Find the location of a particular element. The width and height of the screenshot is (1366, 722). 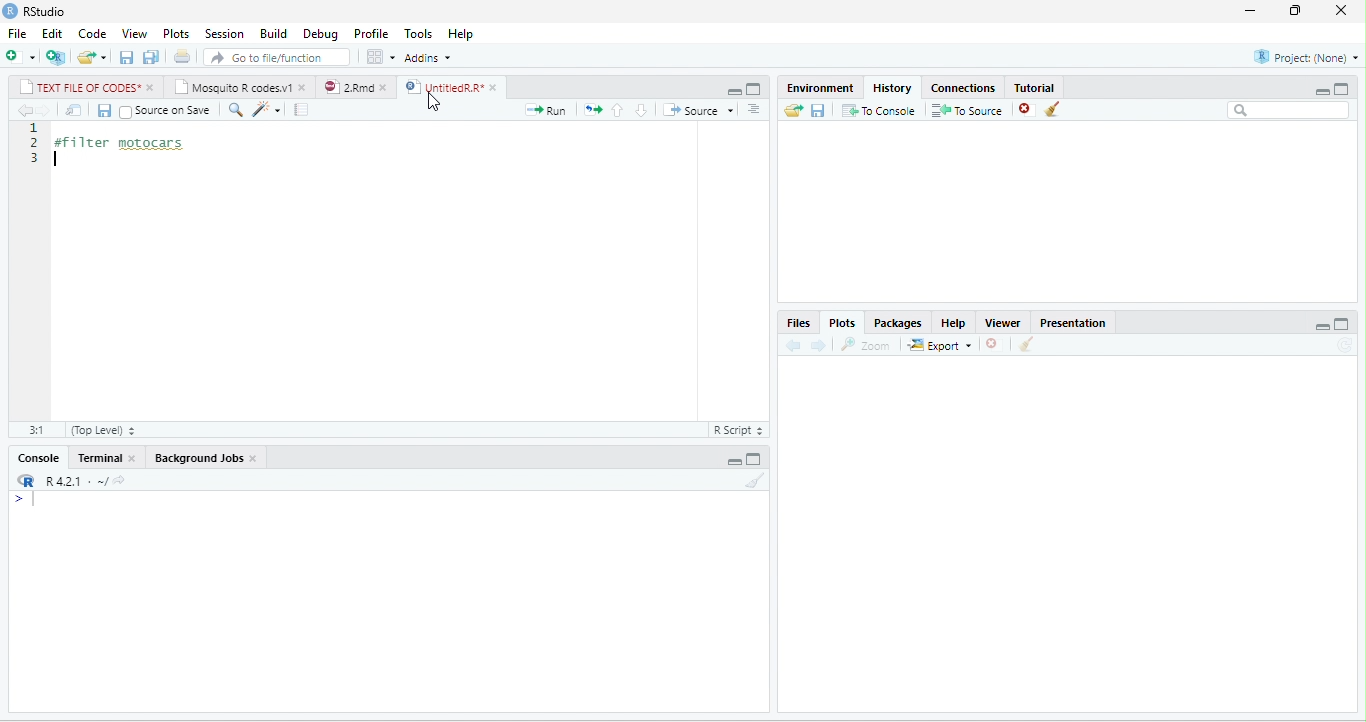

save is located at coordinates (126, 58).